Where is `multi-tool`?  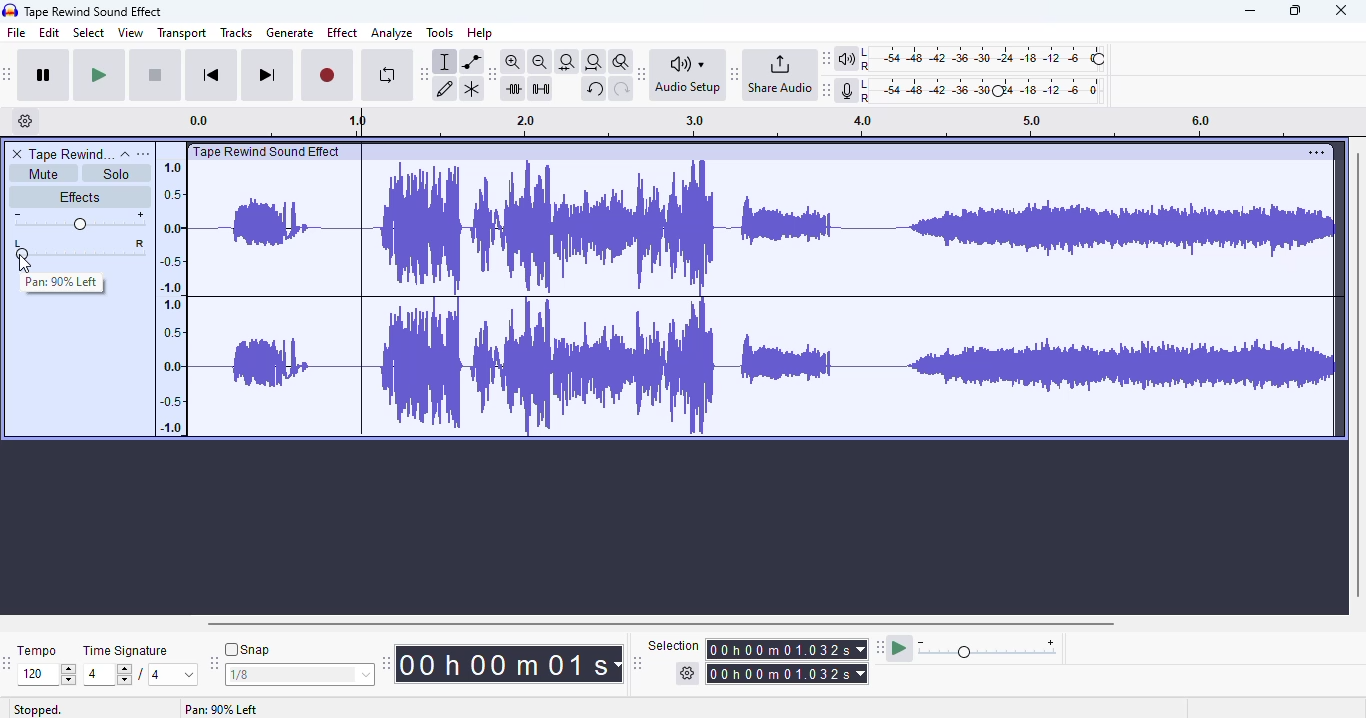 multi-tool is located at coordinates (472, 90).